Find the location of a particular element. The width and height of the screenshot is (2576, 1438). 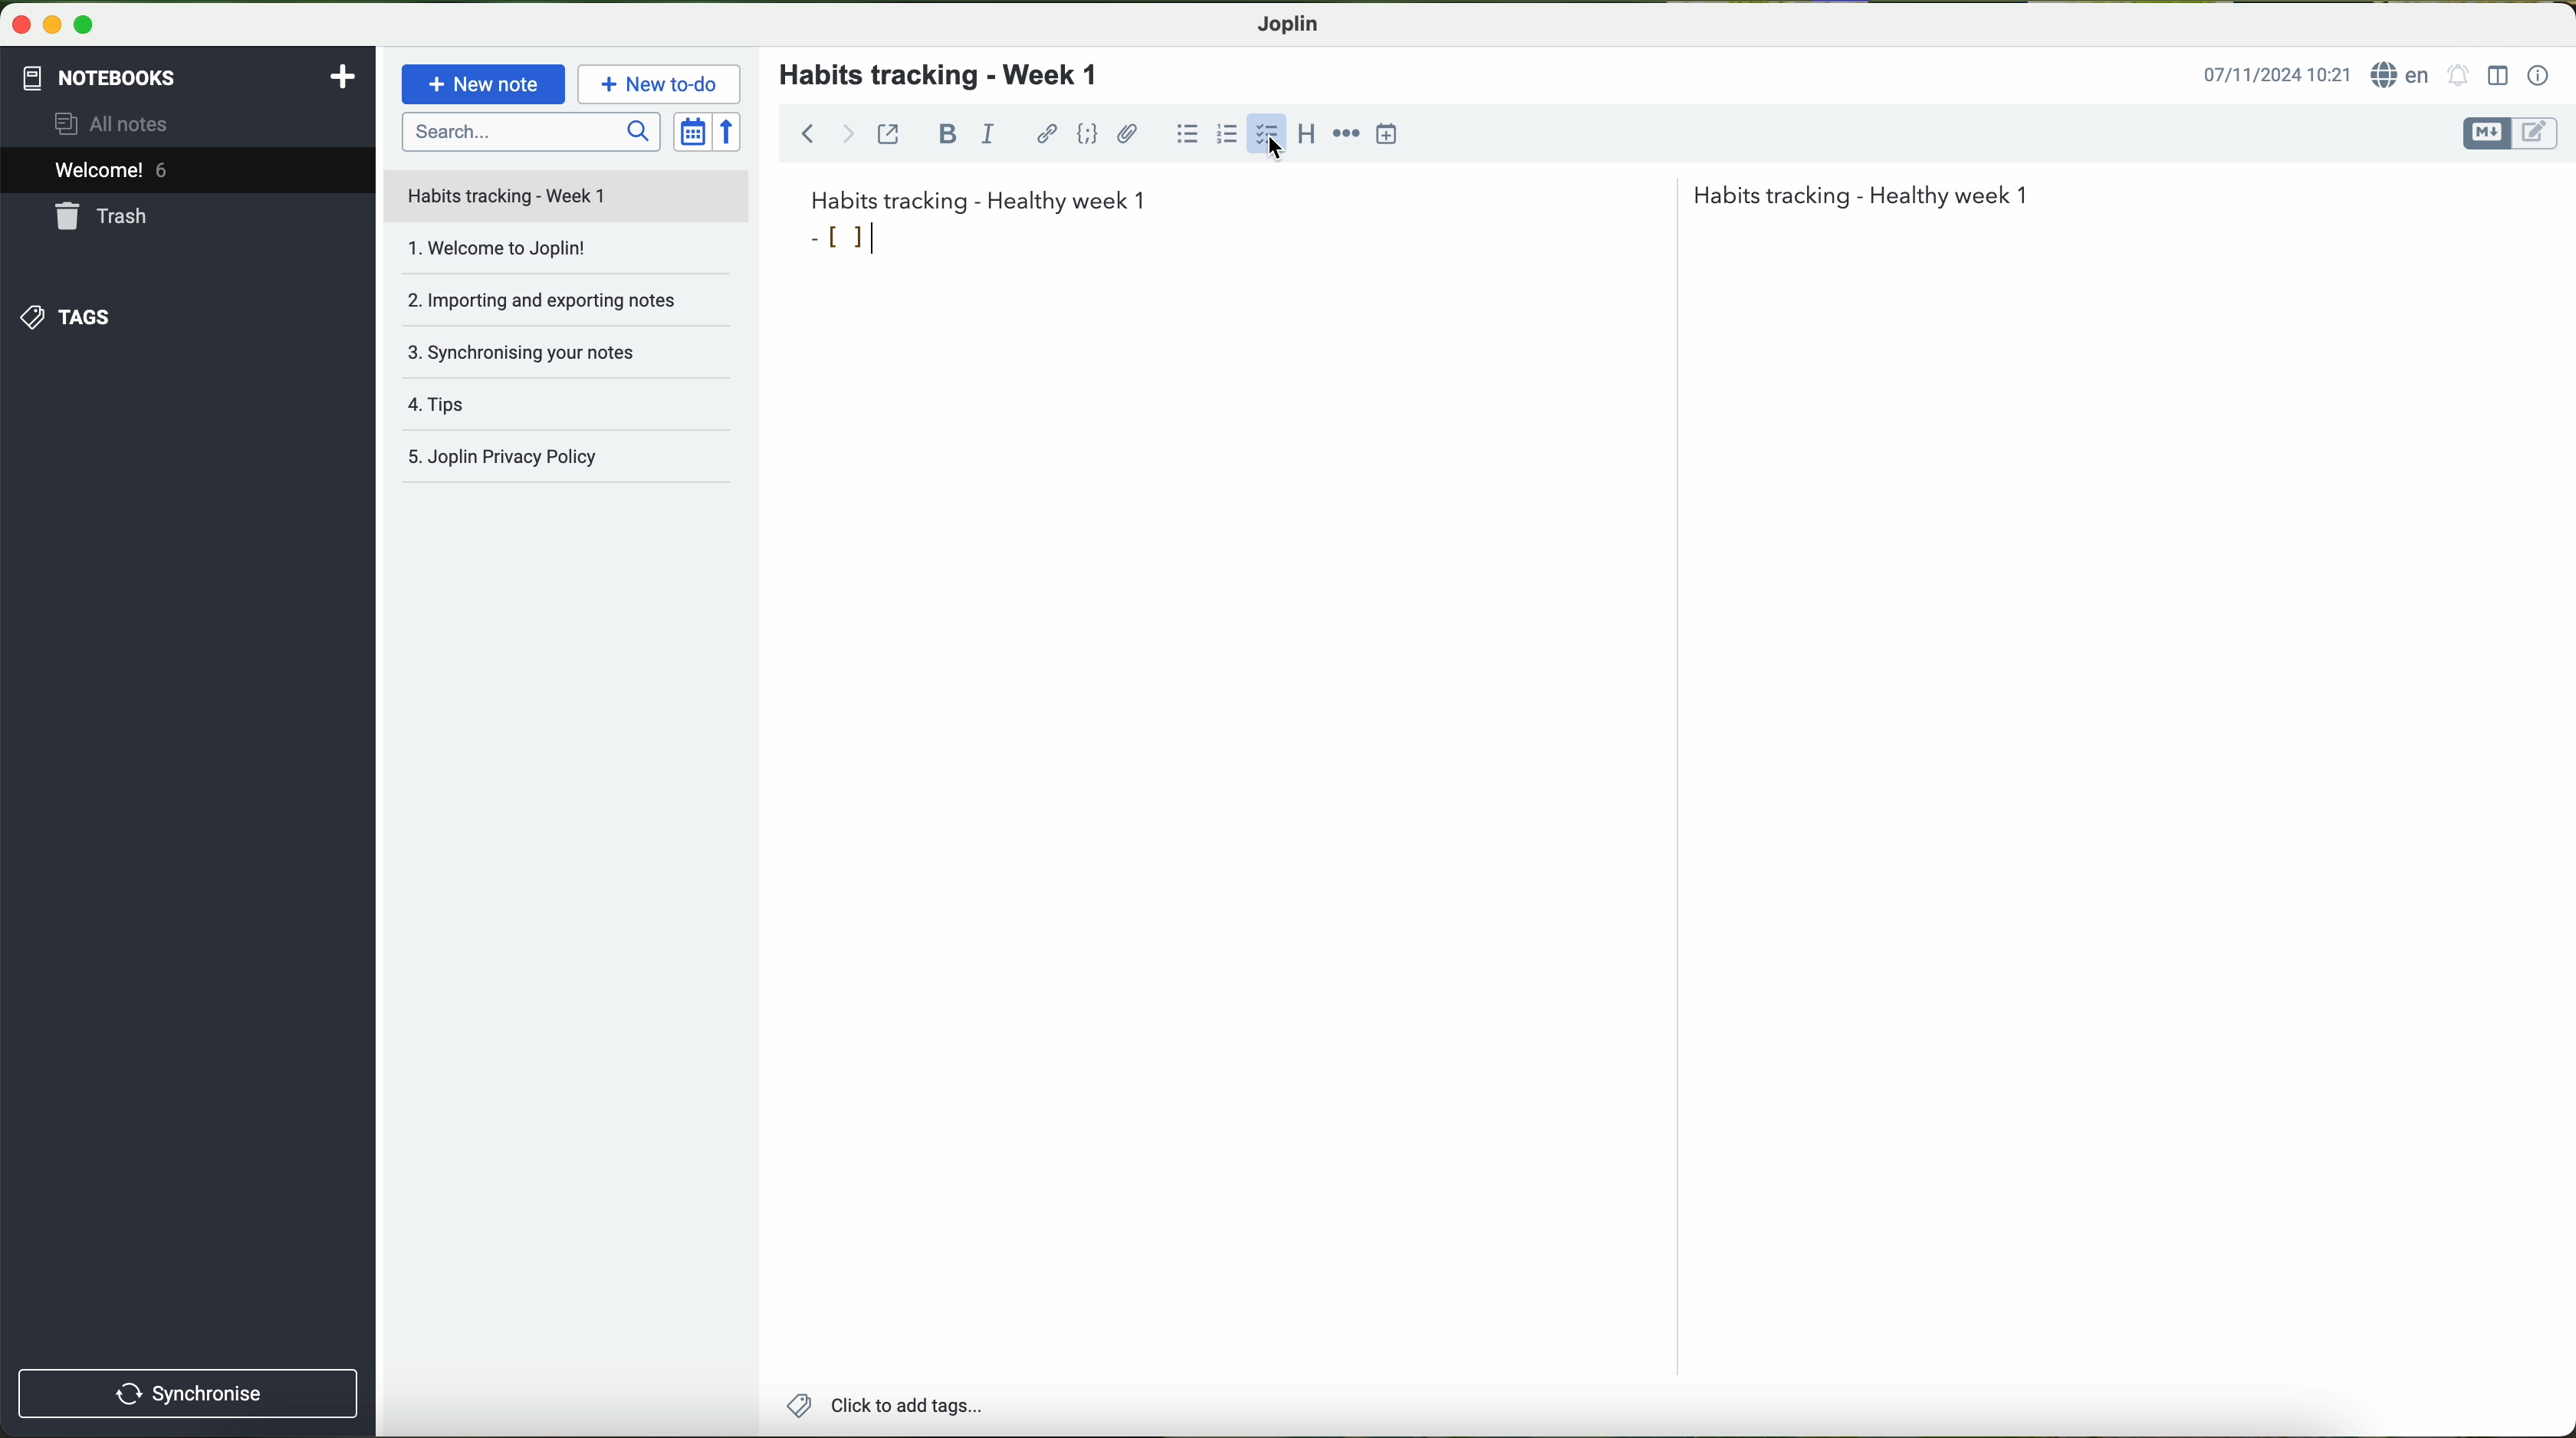

minimize is located at coordinates (48, 23).